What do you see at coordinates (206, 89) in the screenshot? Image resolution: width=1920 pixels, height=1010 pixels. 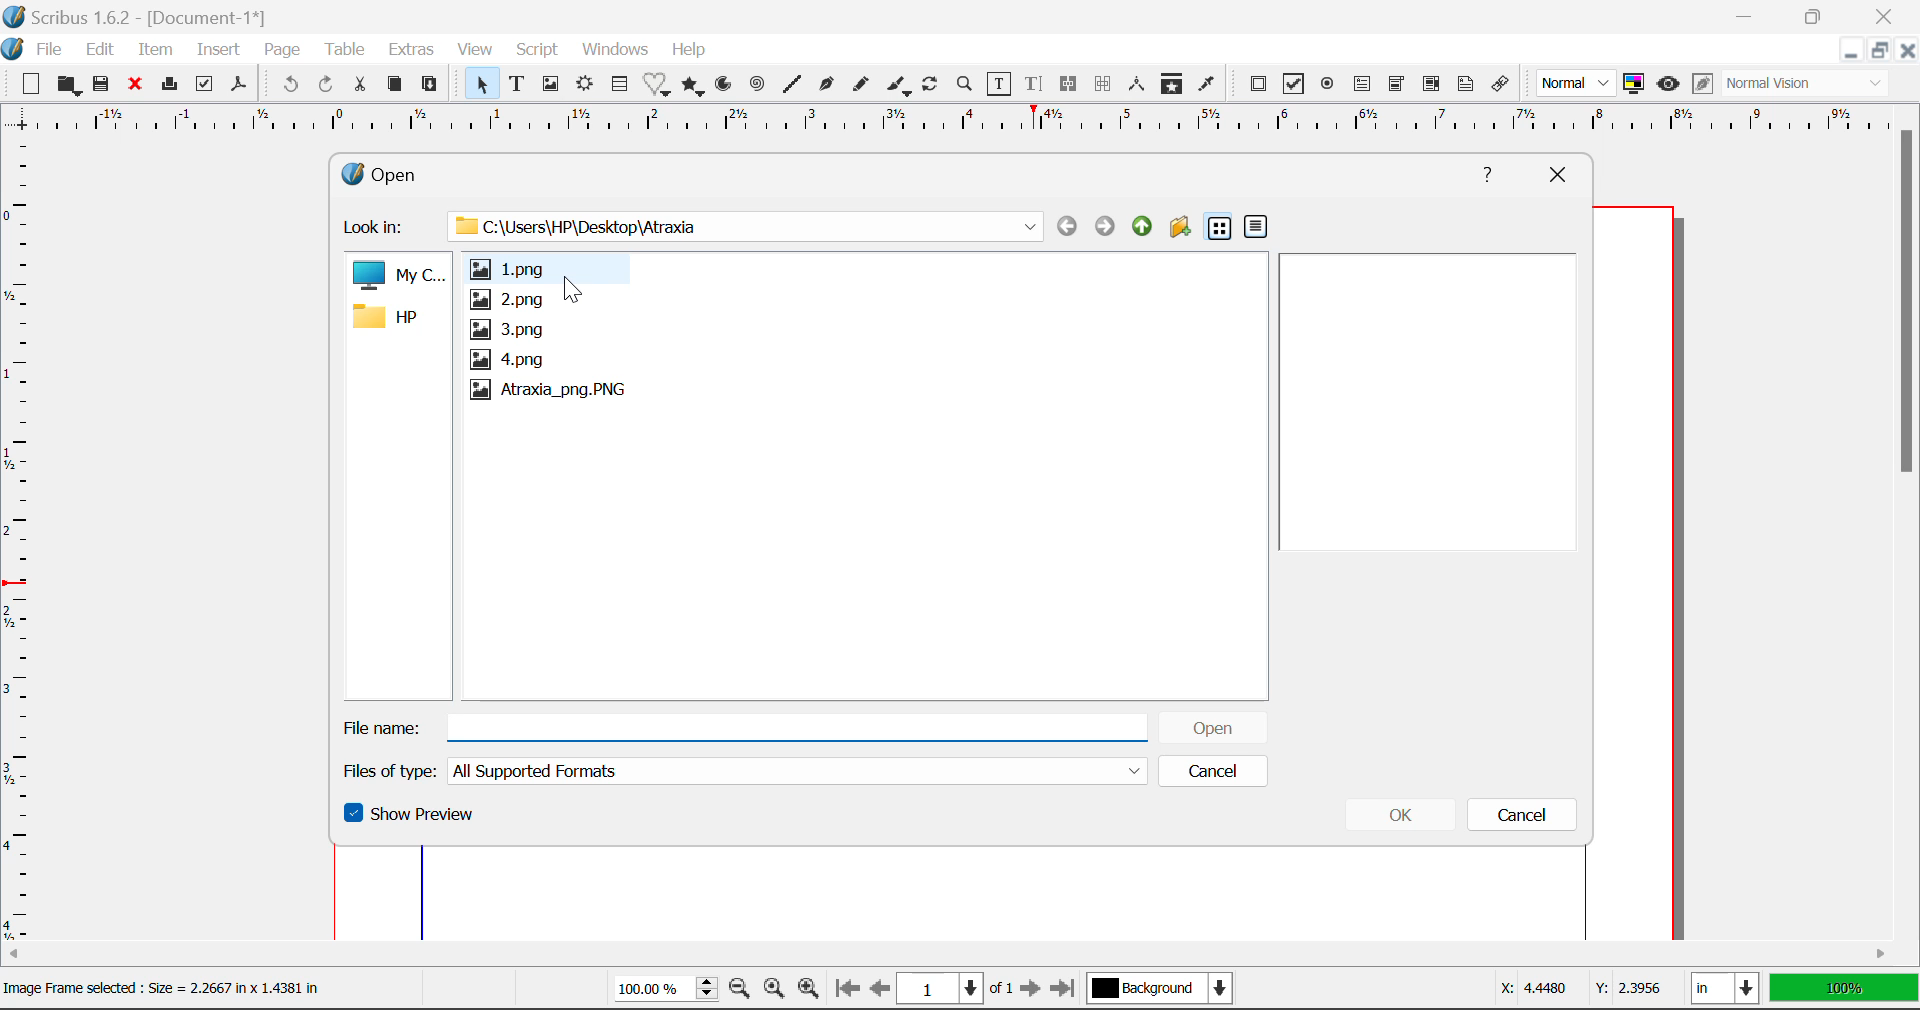 I see `Preflight Verifier` at bounding box center [206, 89].